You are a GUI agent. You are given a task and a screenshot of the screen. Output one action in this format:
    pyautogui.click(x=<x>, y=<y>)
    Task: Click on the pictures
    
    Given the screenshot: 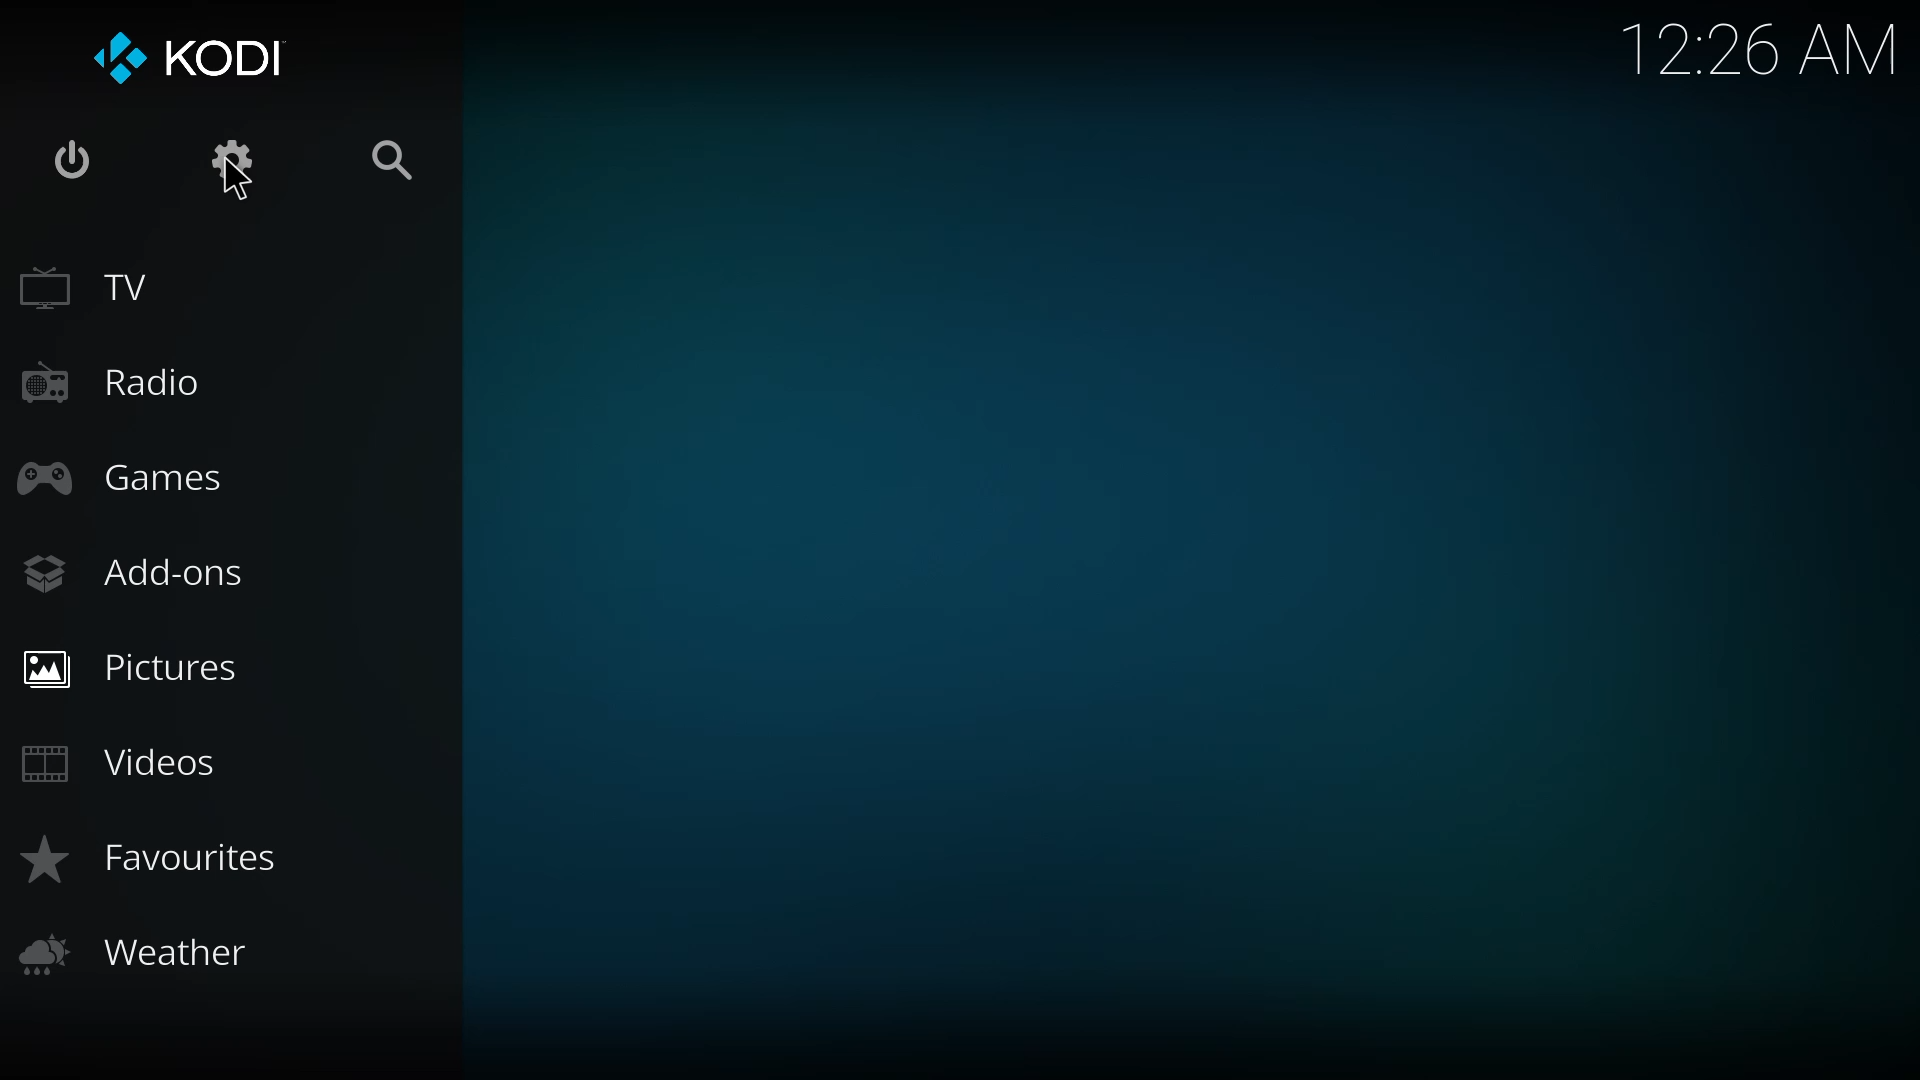 What is the action you would take?
    pyautogui.click(x=140, y=664)
    